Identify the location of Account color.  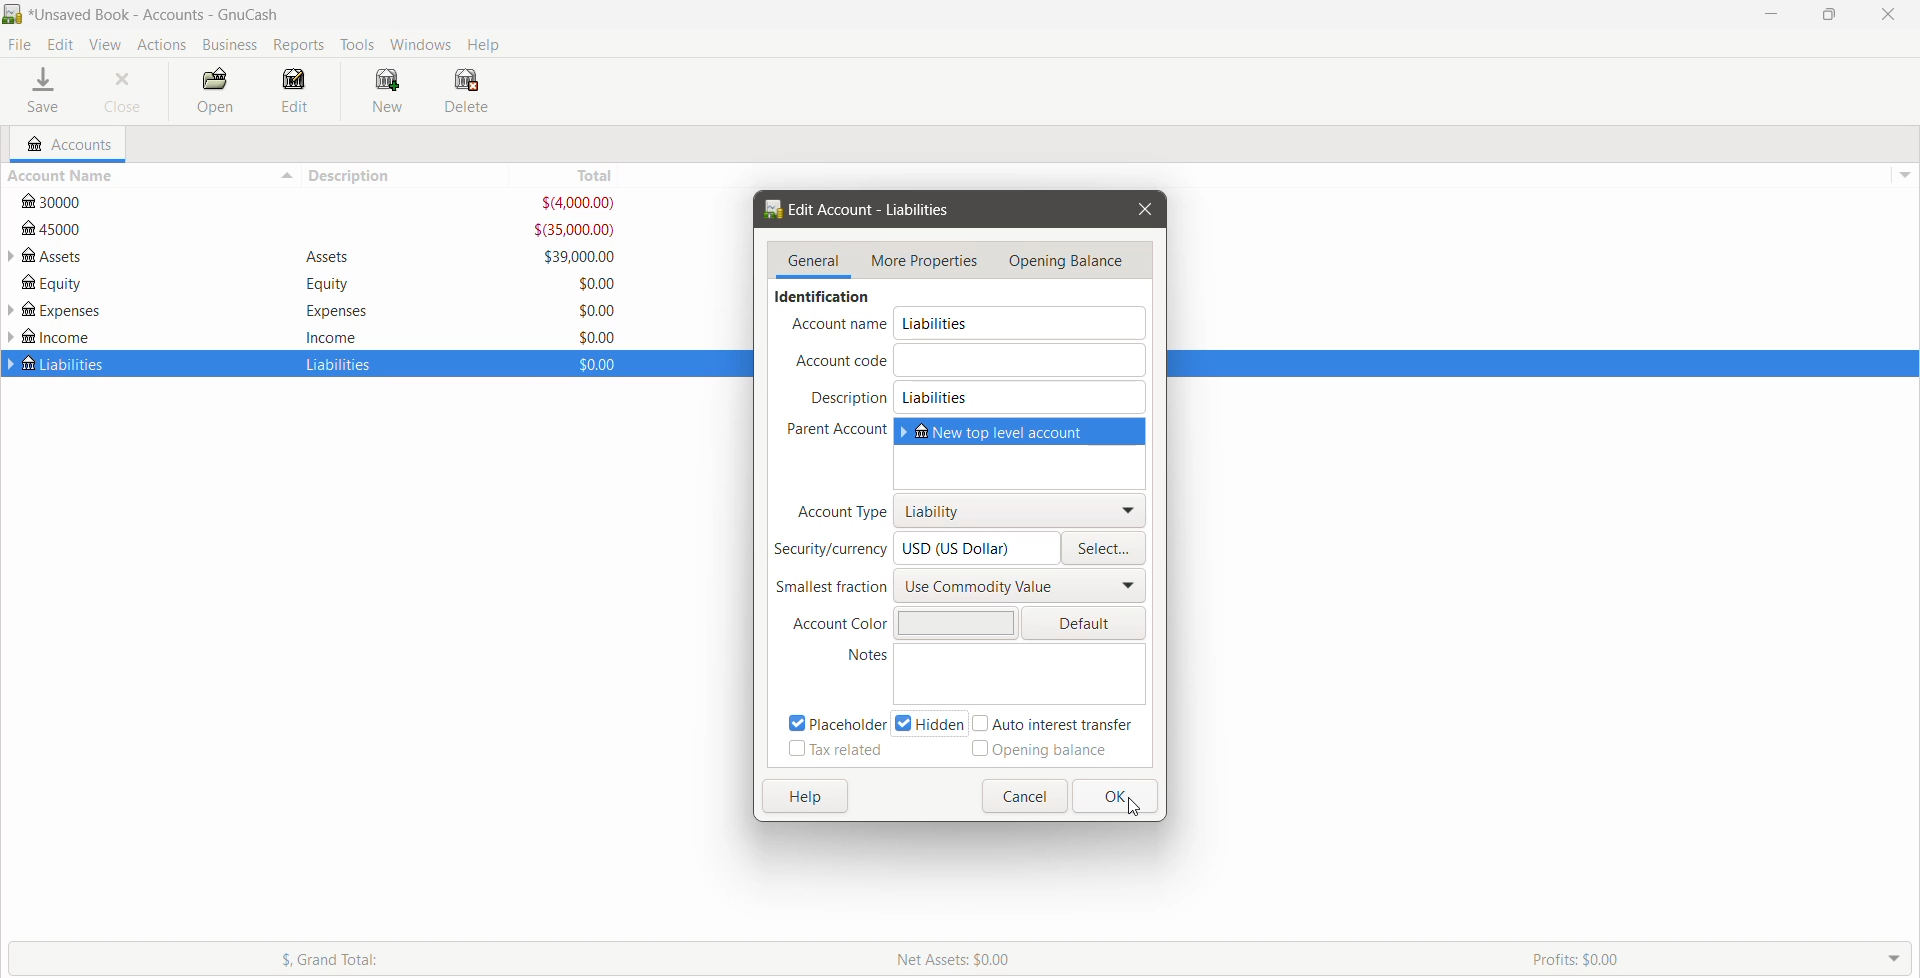
(833, 625).